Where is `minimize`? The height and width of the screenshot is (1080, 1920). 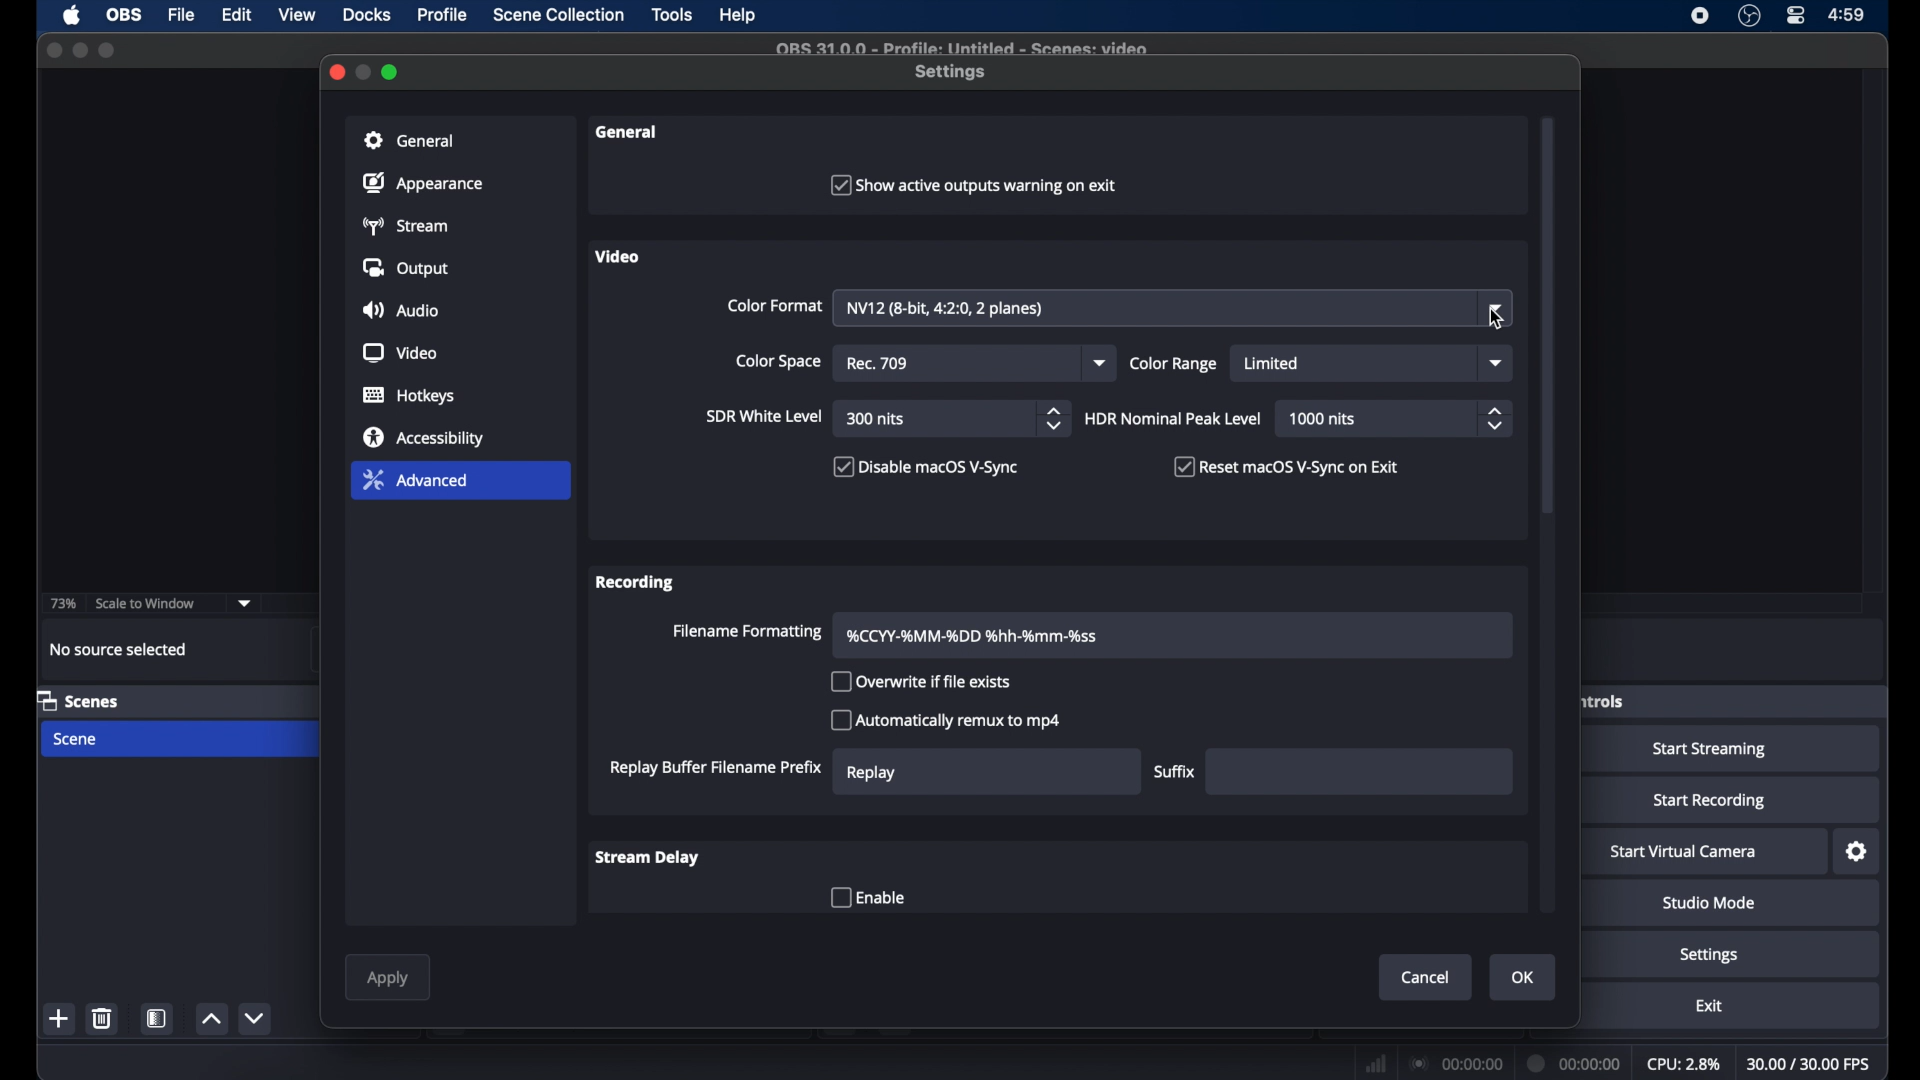
minimize is located at coordinates (365, 71).